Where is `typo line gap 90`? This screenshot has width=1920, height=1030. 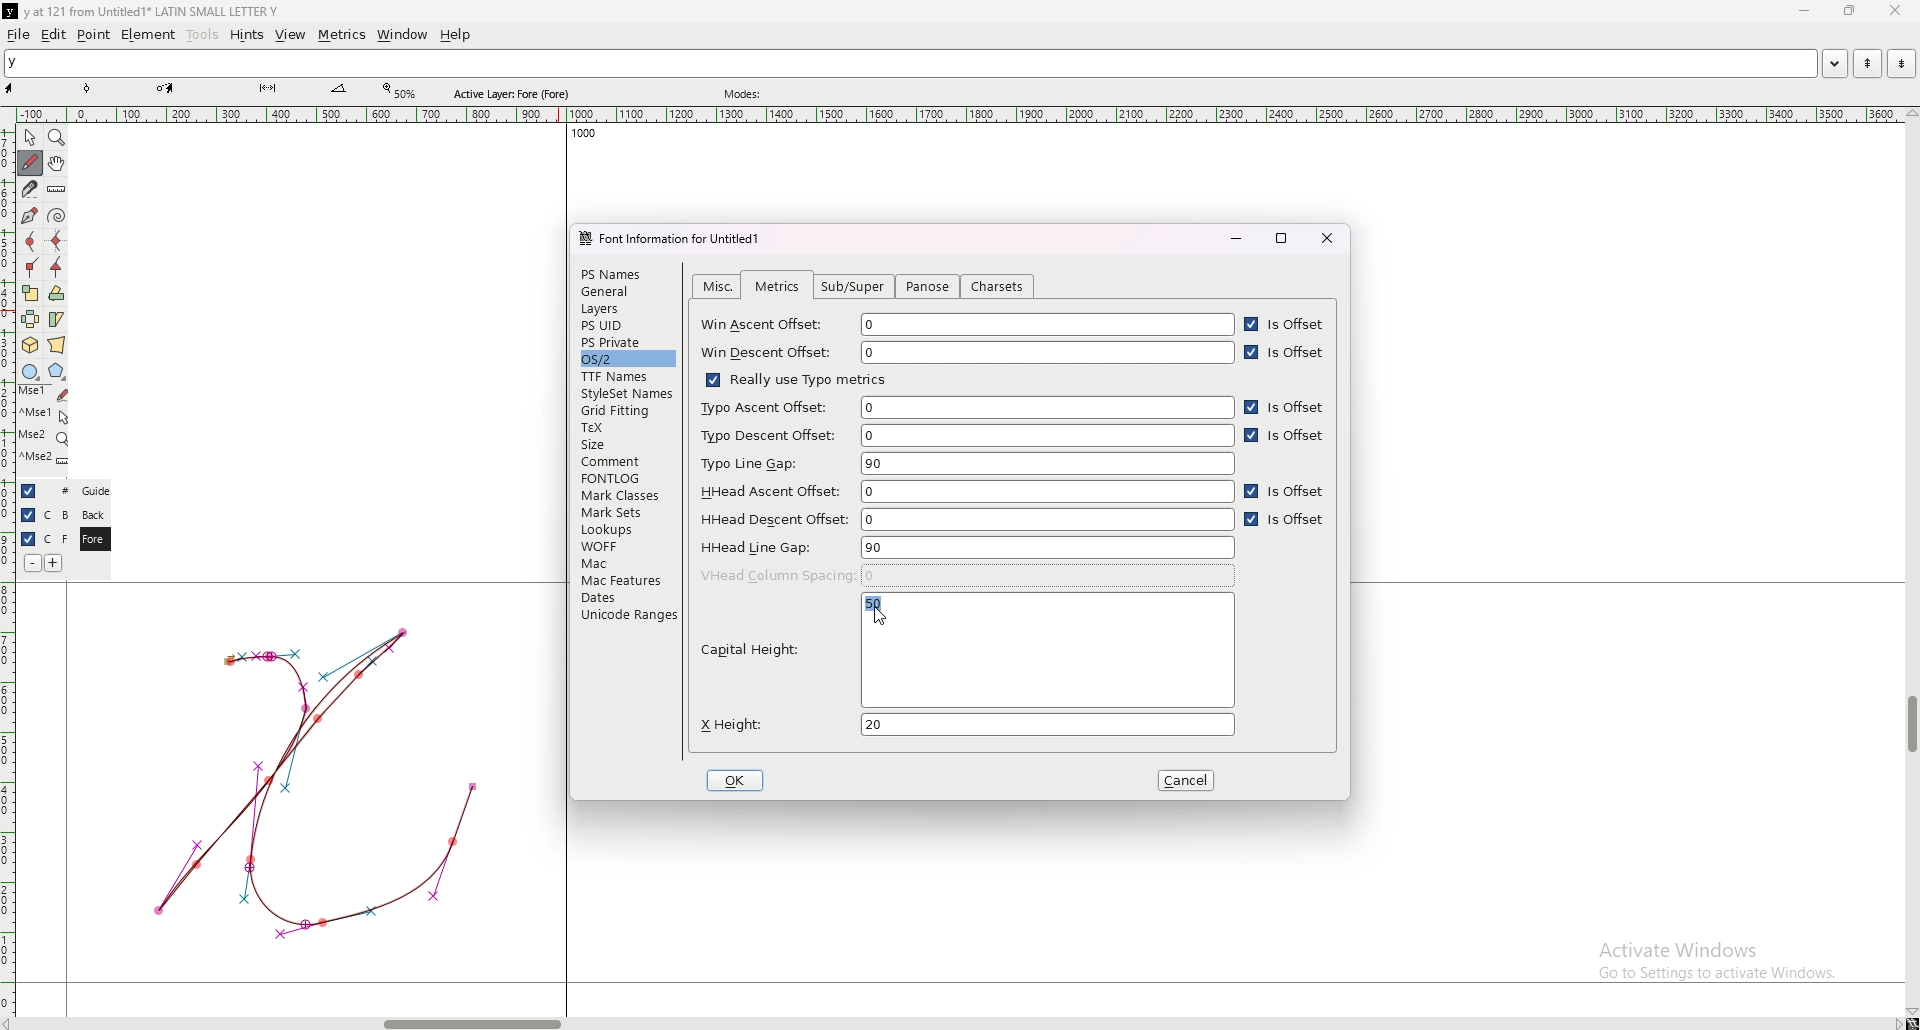 typo line gap 90 is located at coordinates (967, 464).